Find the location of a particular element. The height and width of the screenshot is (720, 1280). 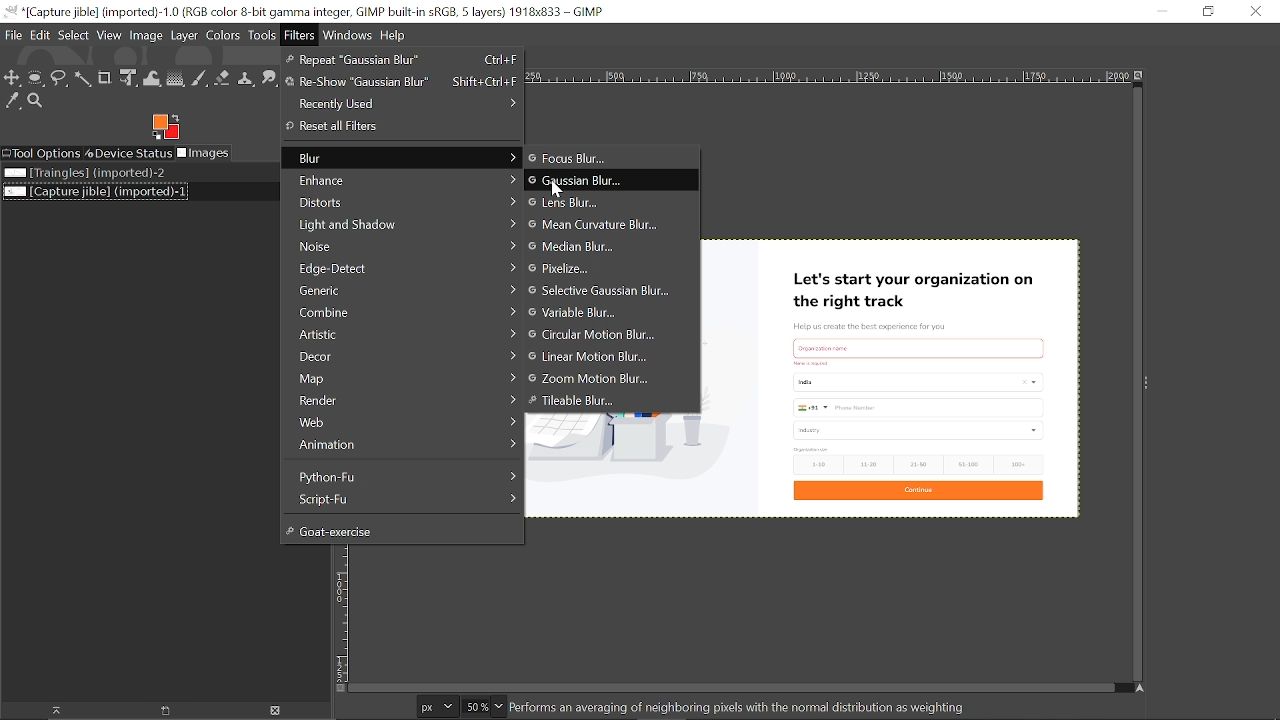

Paintbrush tool is located at coordinates (199, 78).